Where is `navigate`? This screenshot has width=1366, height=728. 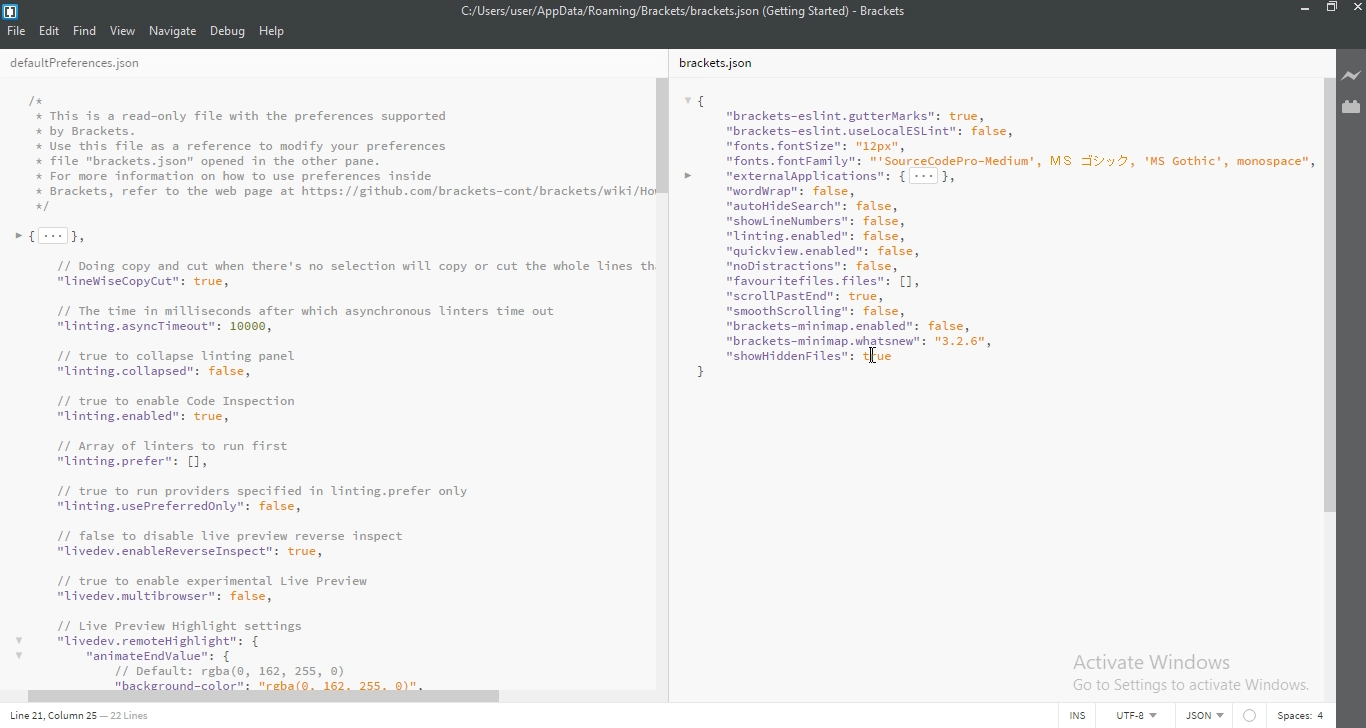
navigate is located at coordinates (172, 31).